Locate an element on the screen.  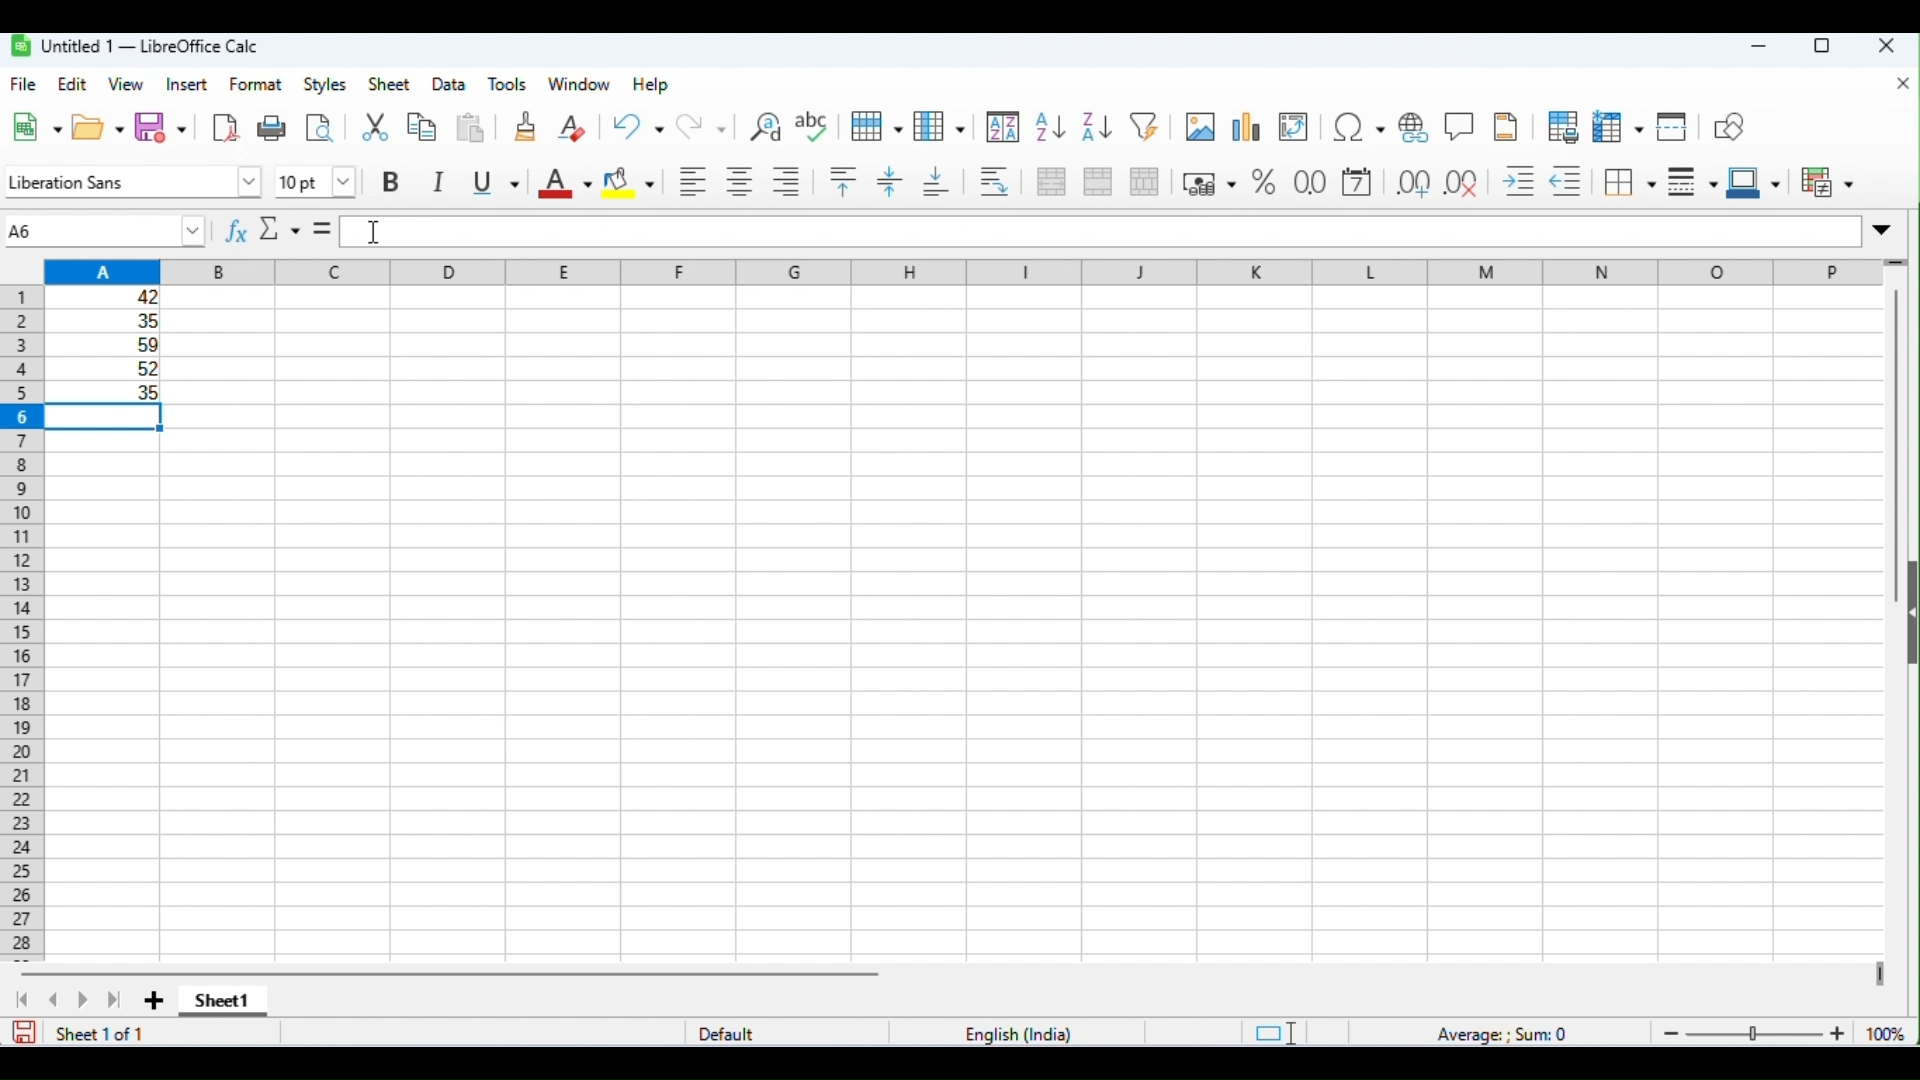
delete decimal place is located at coordinates (1463, 181).